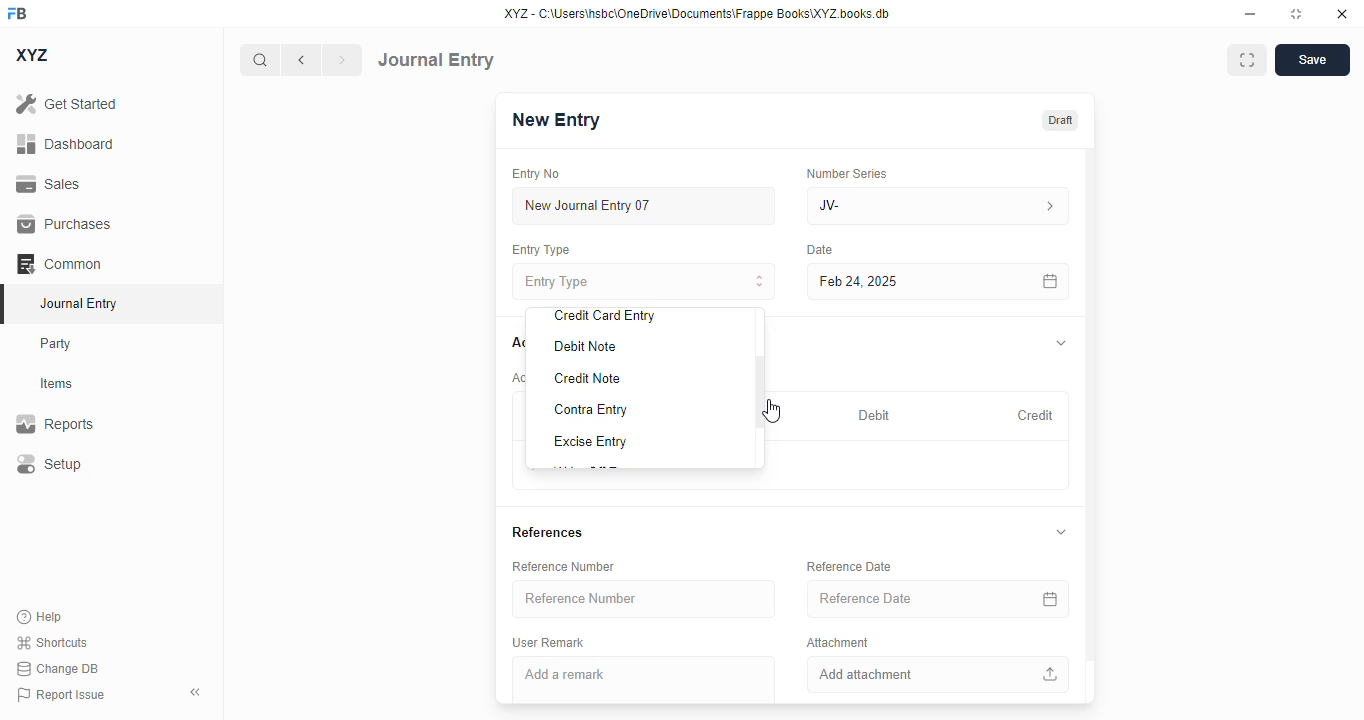 This screenshot has height=720, width=1364. I want to click on JV-, so click(938, 206).